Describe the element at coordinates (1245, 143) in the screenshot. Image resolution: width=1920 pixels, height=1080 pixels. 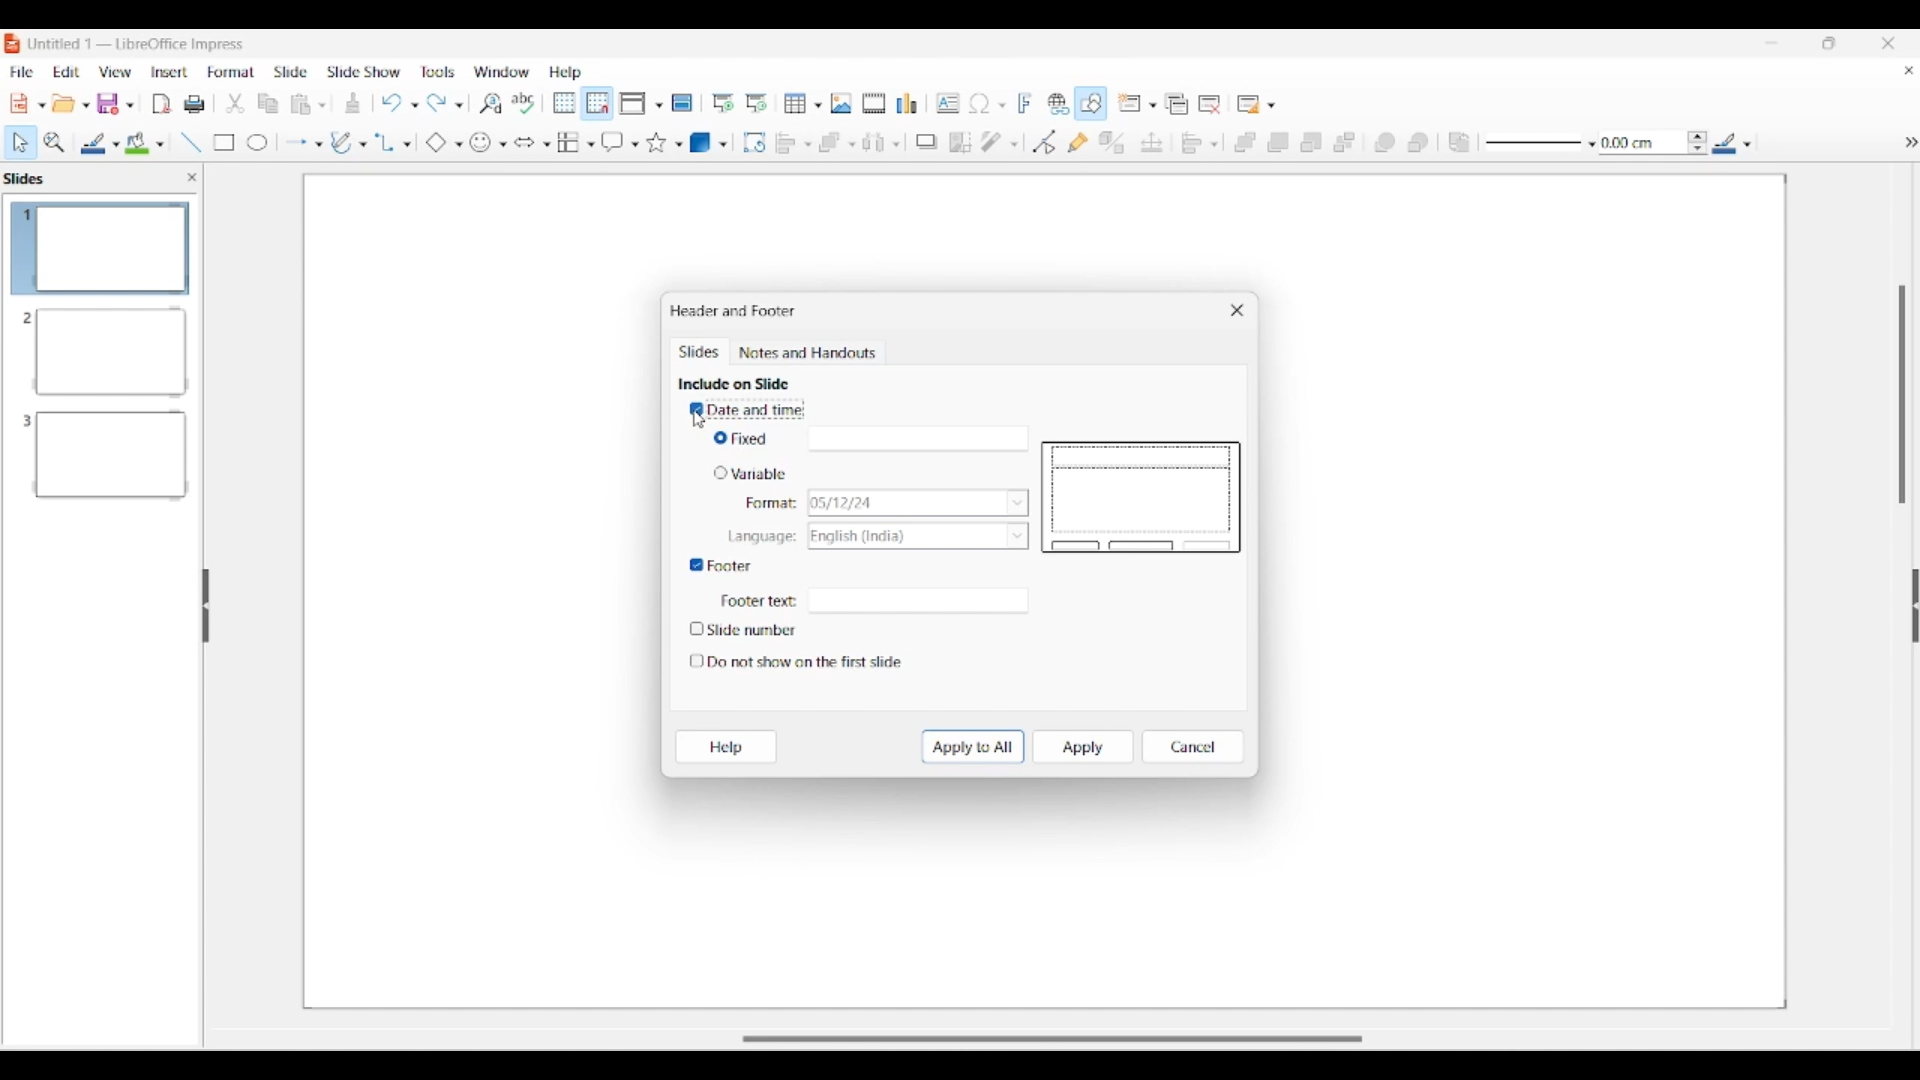
I see `Bring to front` at that location.